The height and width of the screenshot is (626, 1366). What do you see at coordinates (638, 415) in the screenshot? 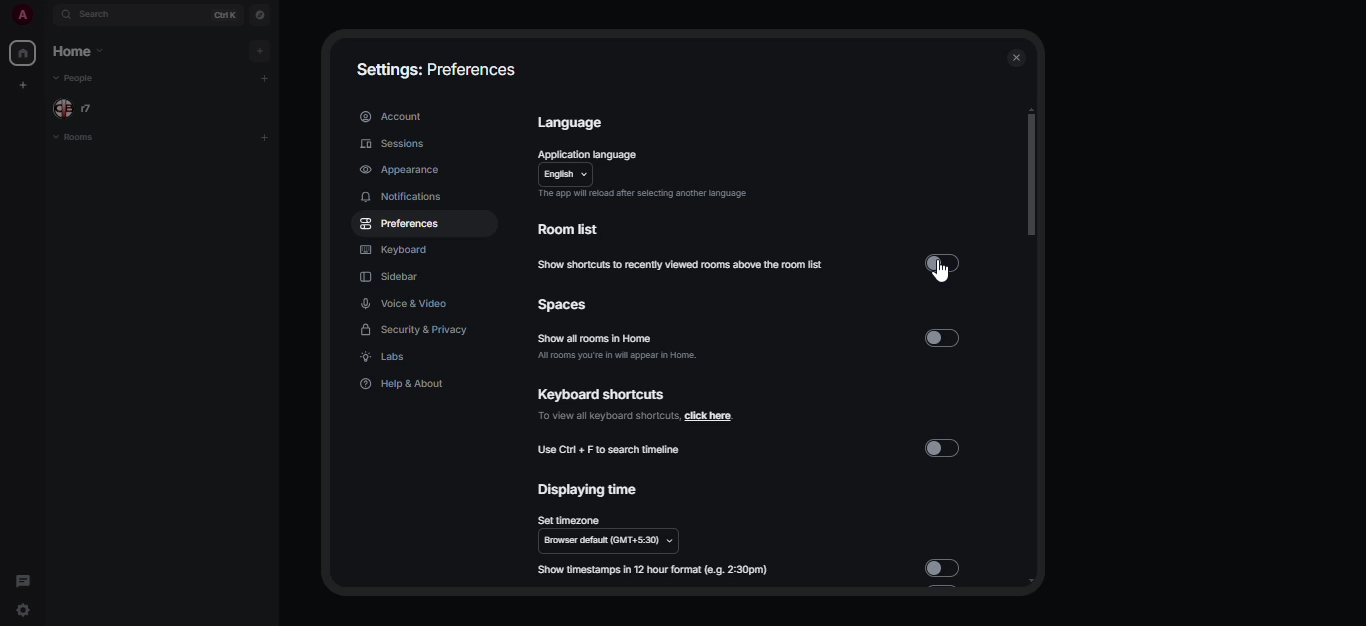
I see `to view all keyboard shortcuts, click here` at bounding box center [638, 415].